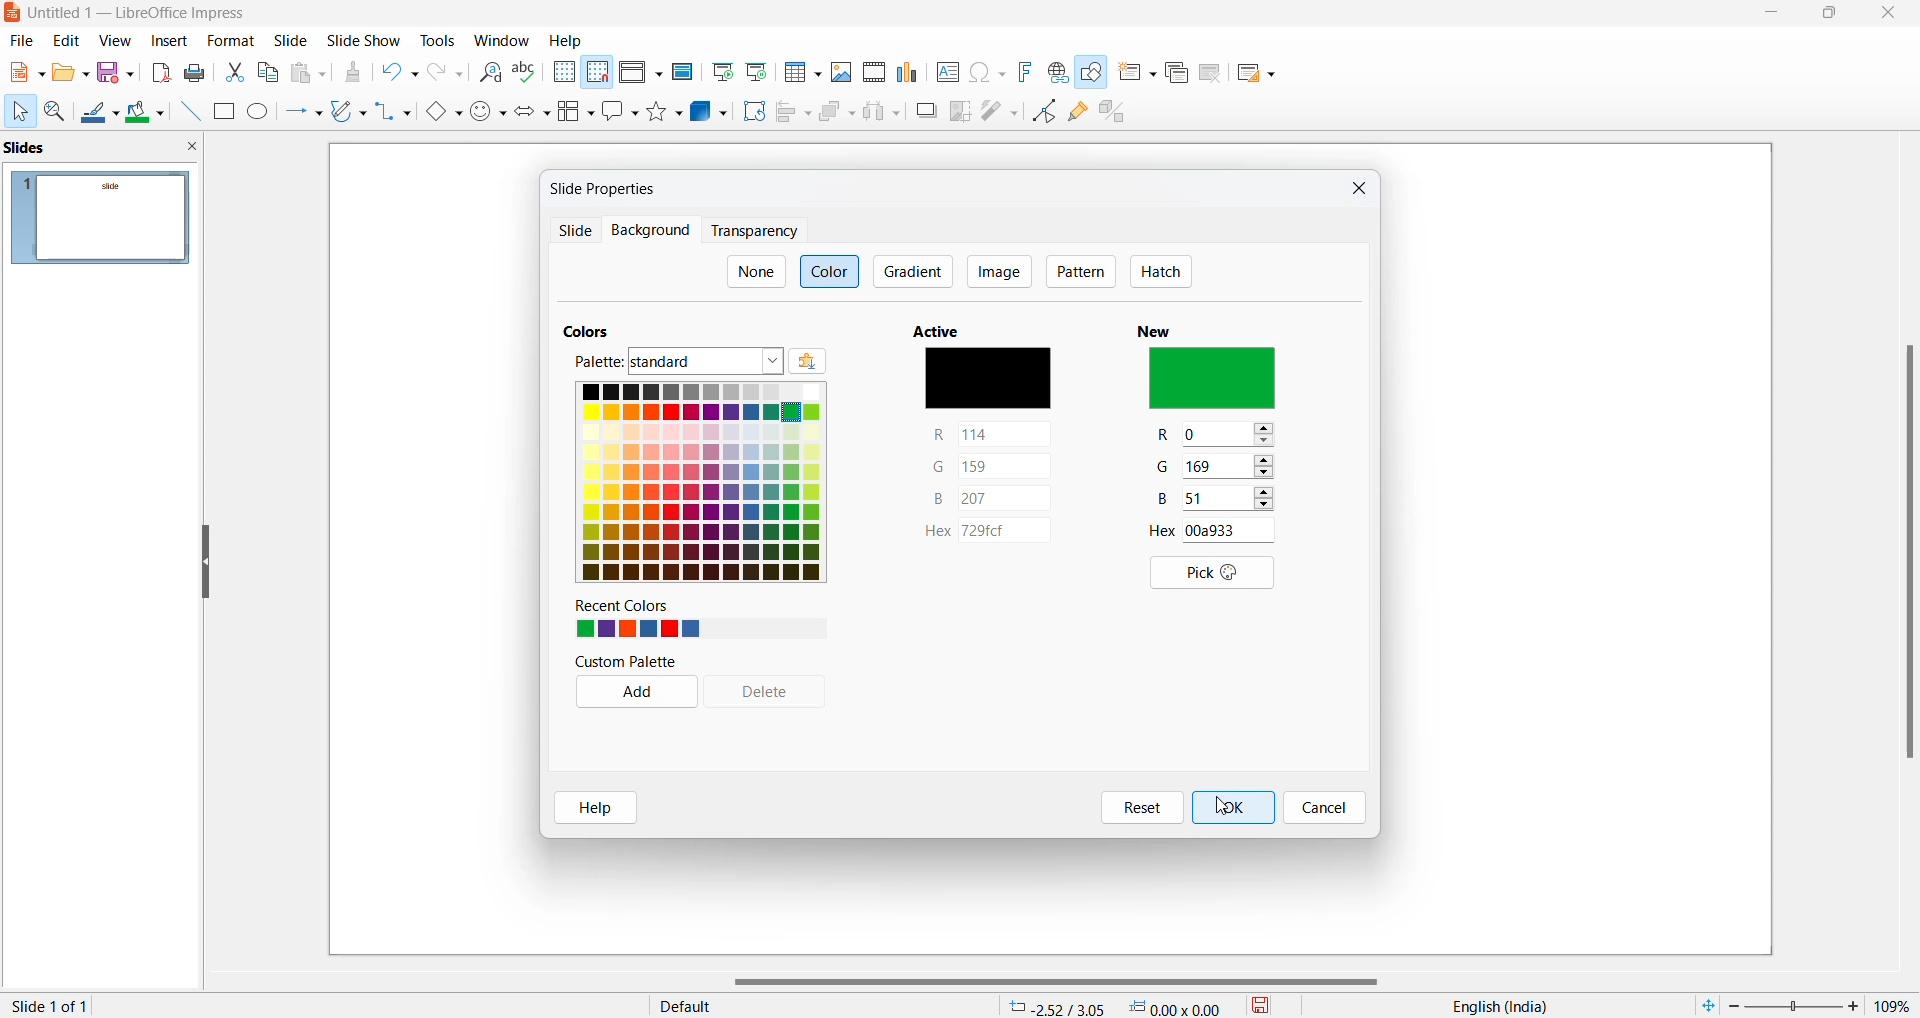  I want to click on line color, so click(100, 114).